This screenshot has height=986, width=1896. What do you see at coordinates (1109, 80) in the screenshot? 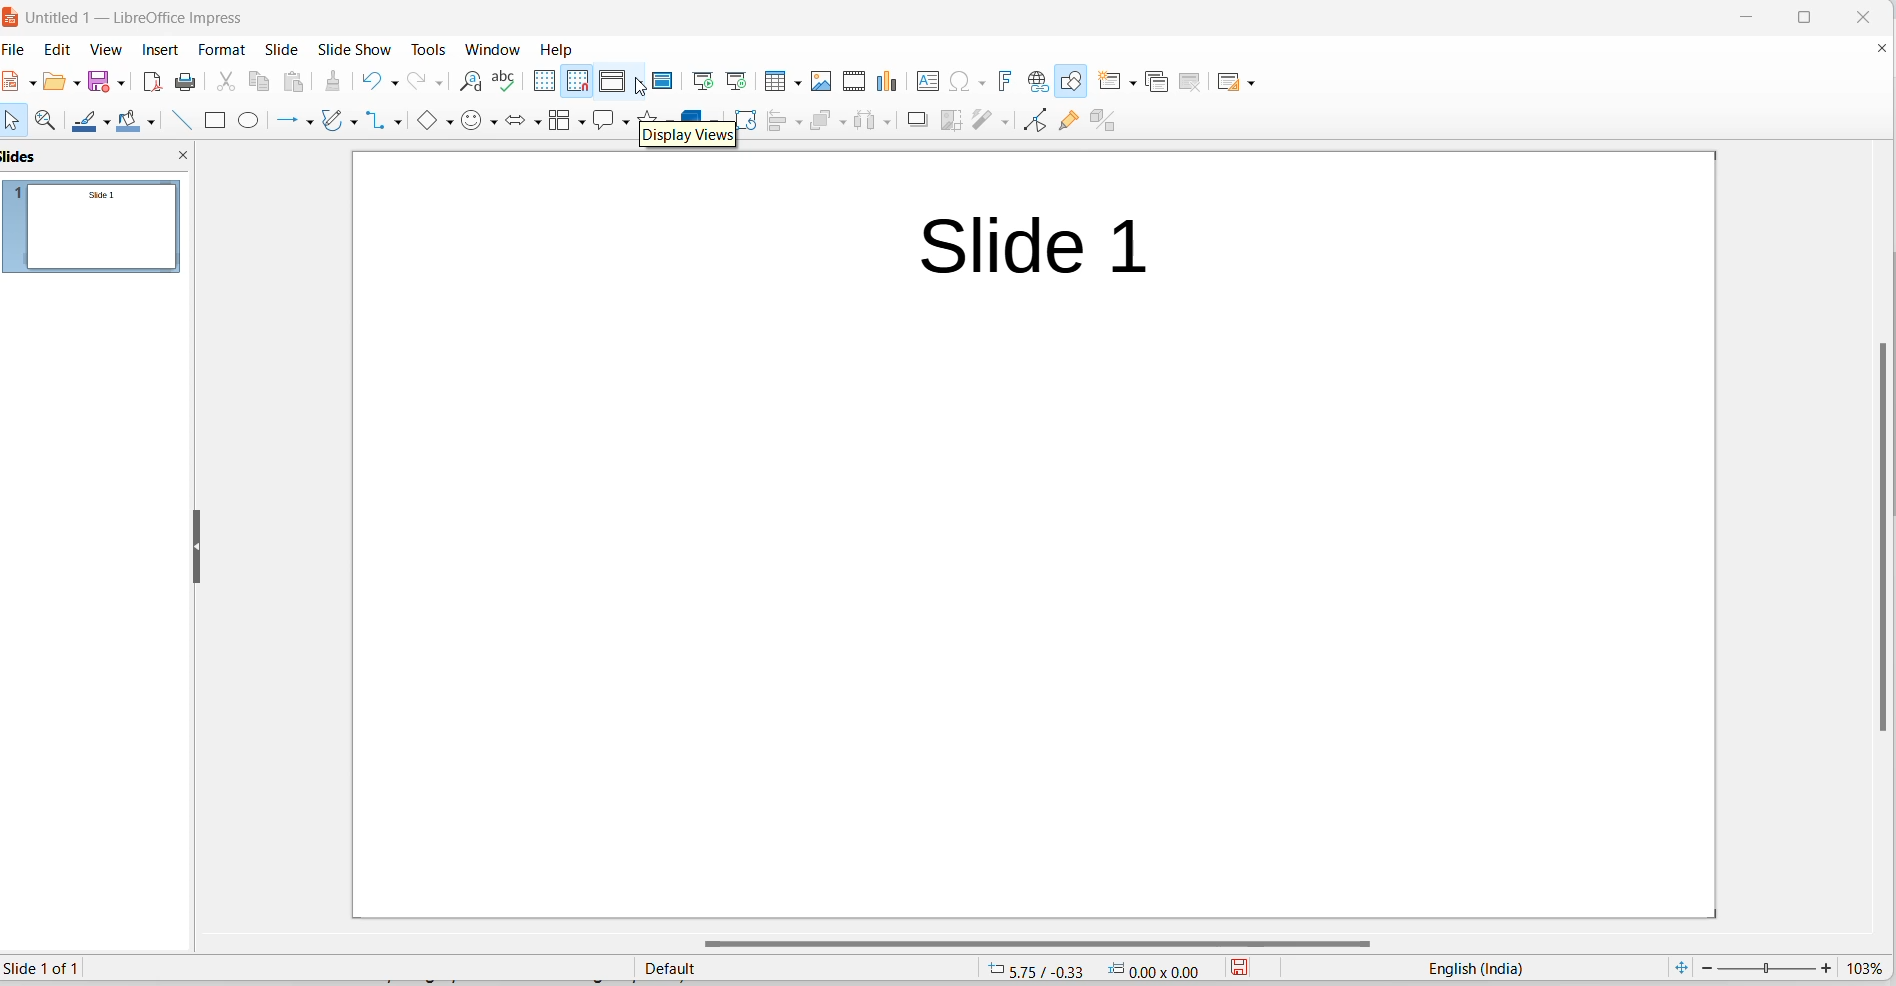
I see `new slide` at bounding box center [1109, 80].